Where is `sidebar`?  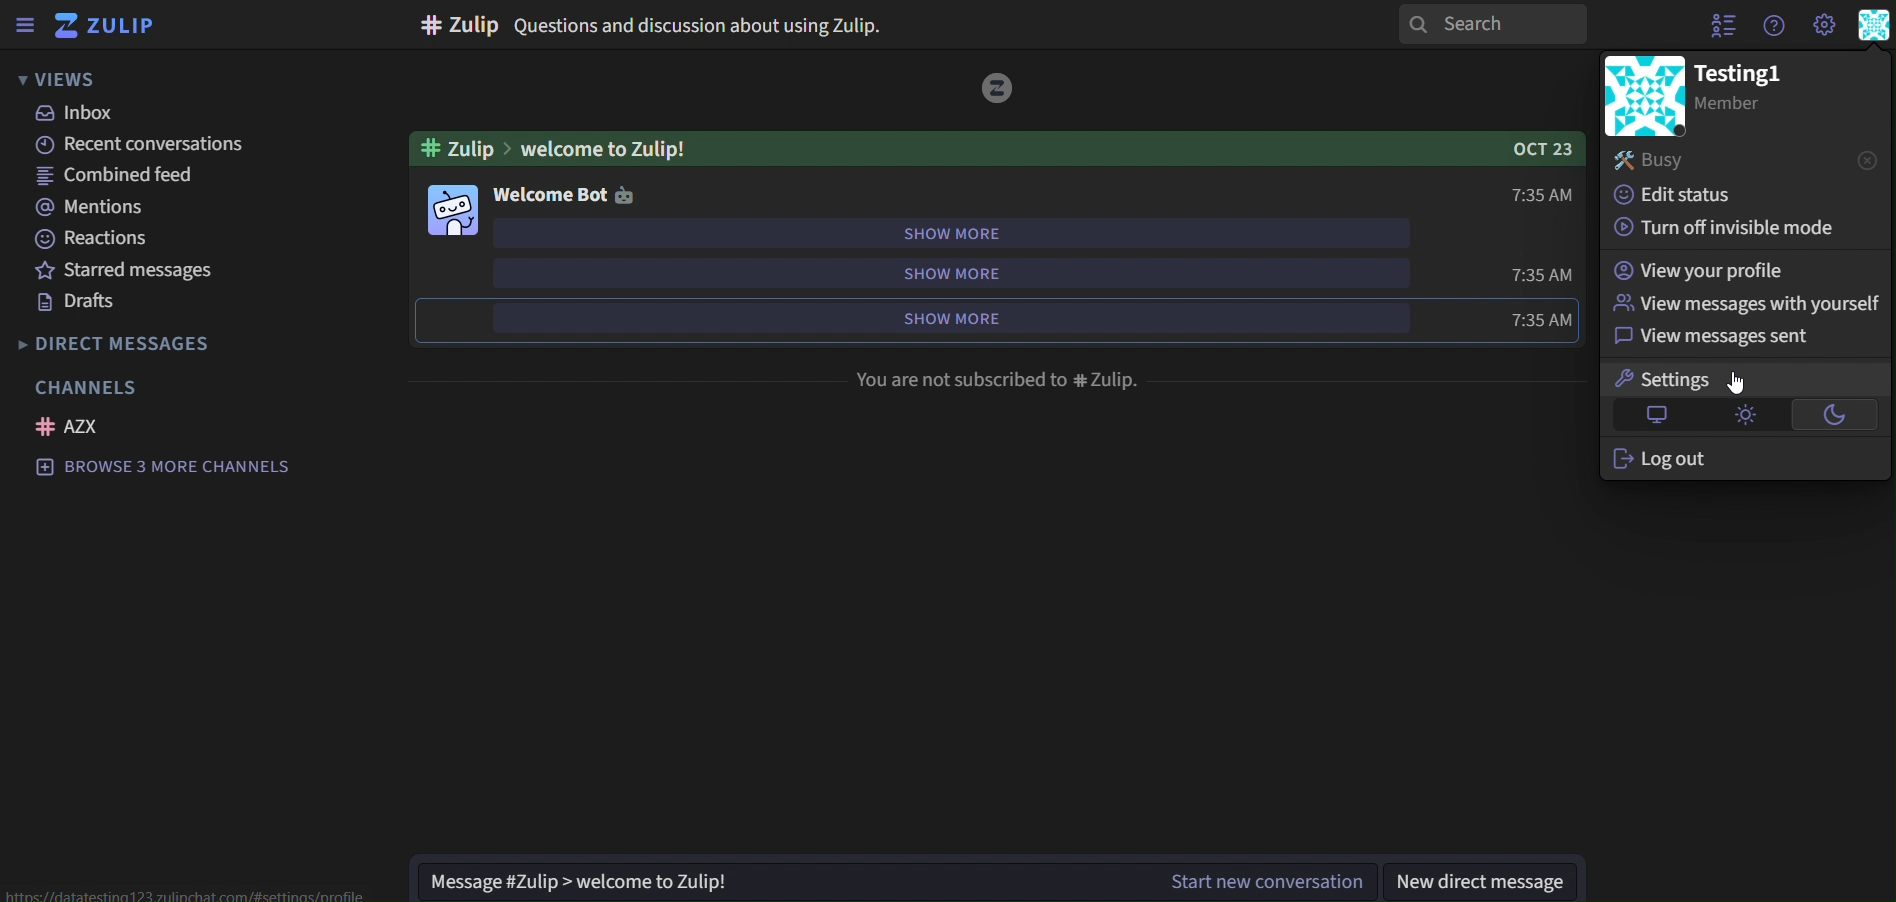
sidebar is located at coordinates (24, 22).